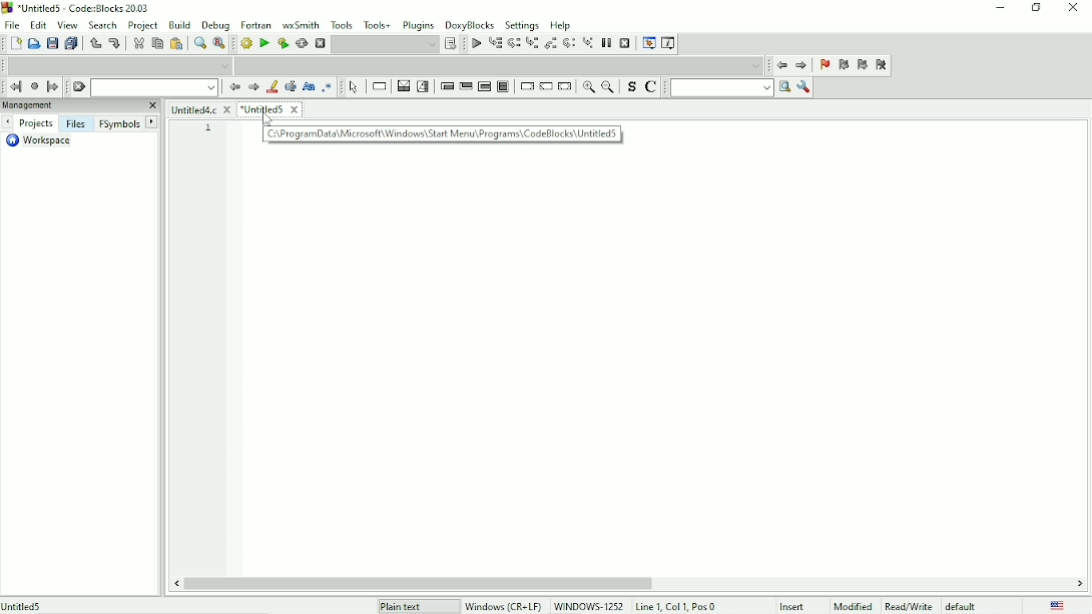 The width and height of the screenshot is (1092, 614). I want to click on FSymbols, so click(120, 124).